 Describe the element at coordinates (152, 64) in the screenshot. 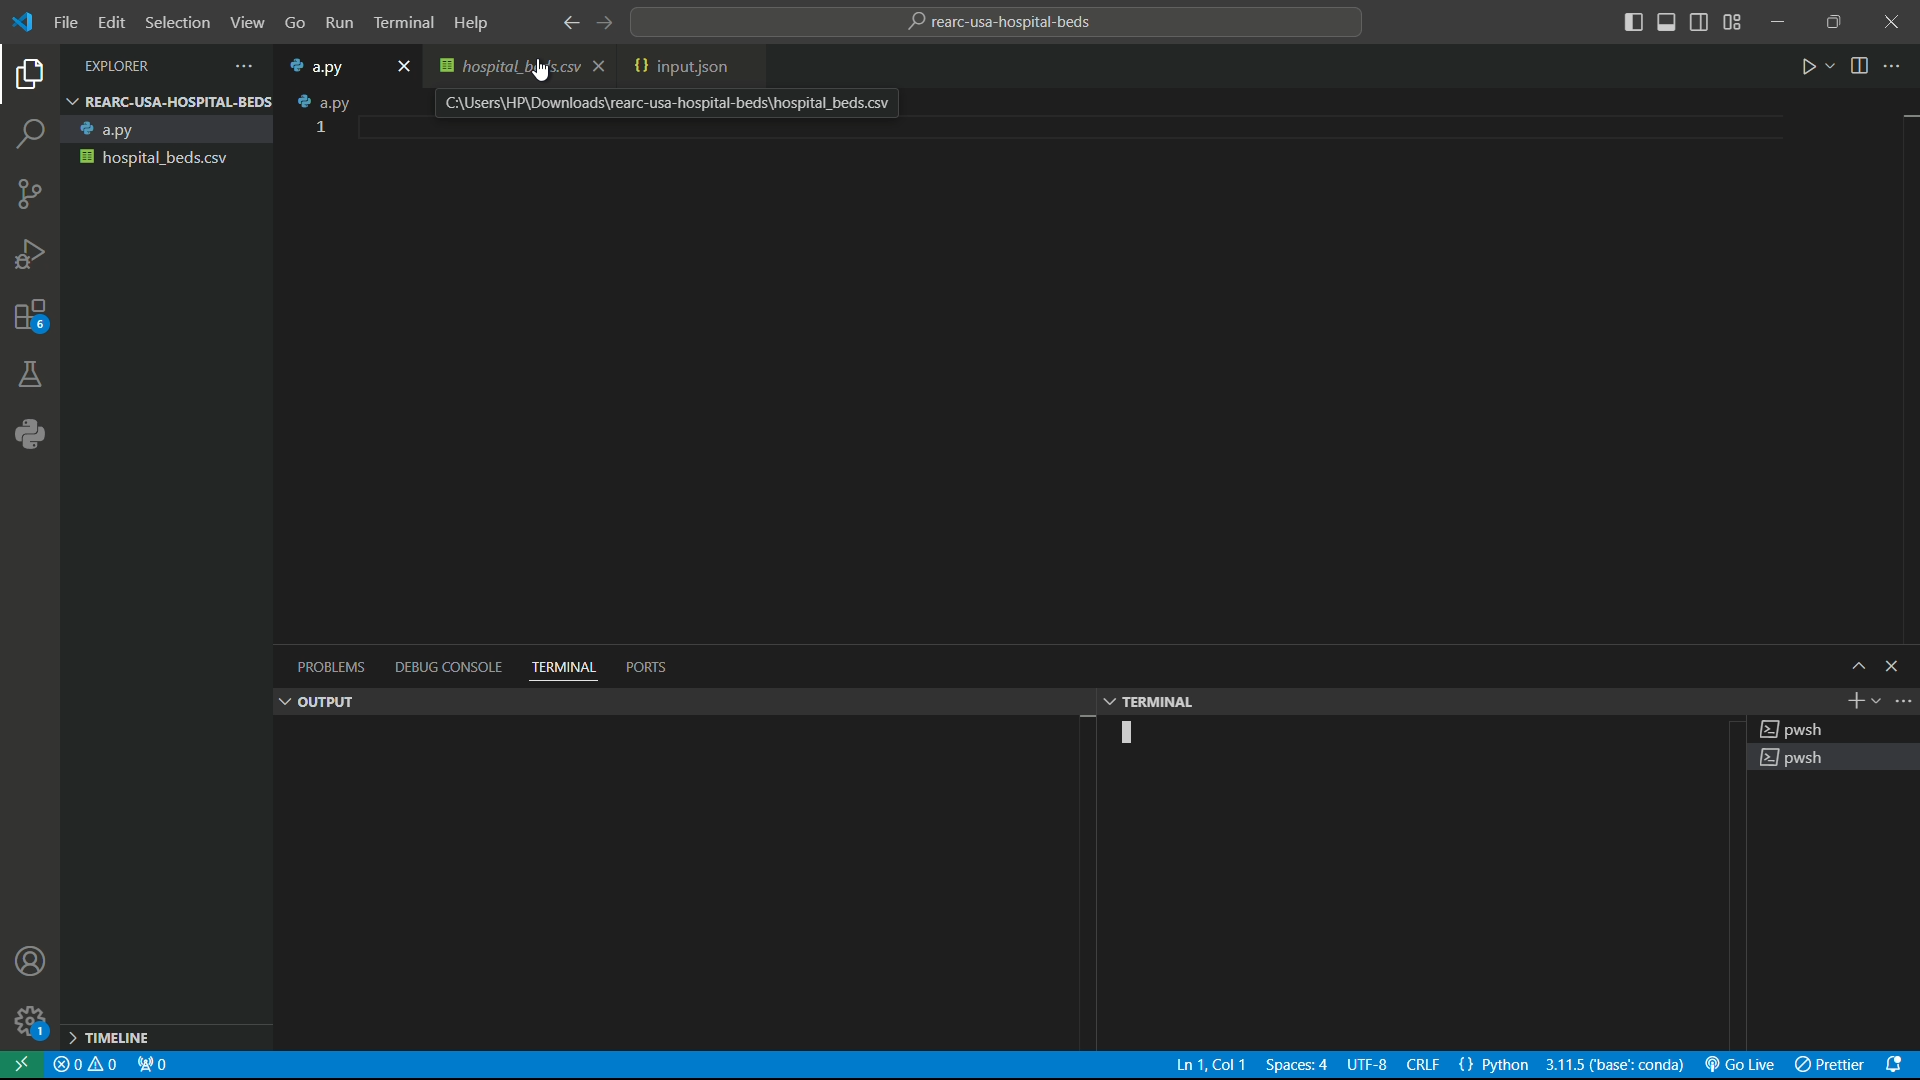

I see `EXPLORER` at that location.